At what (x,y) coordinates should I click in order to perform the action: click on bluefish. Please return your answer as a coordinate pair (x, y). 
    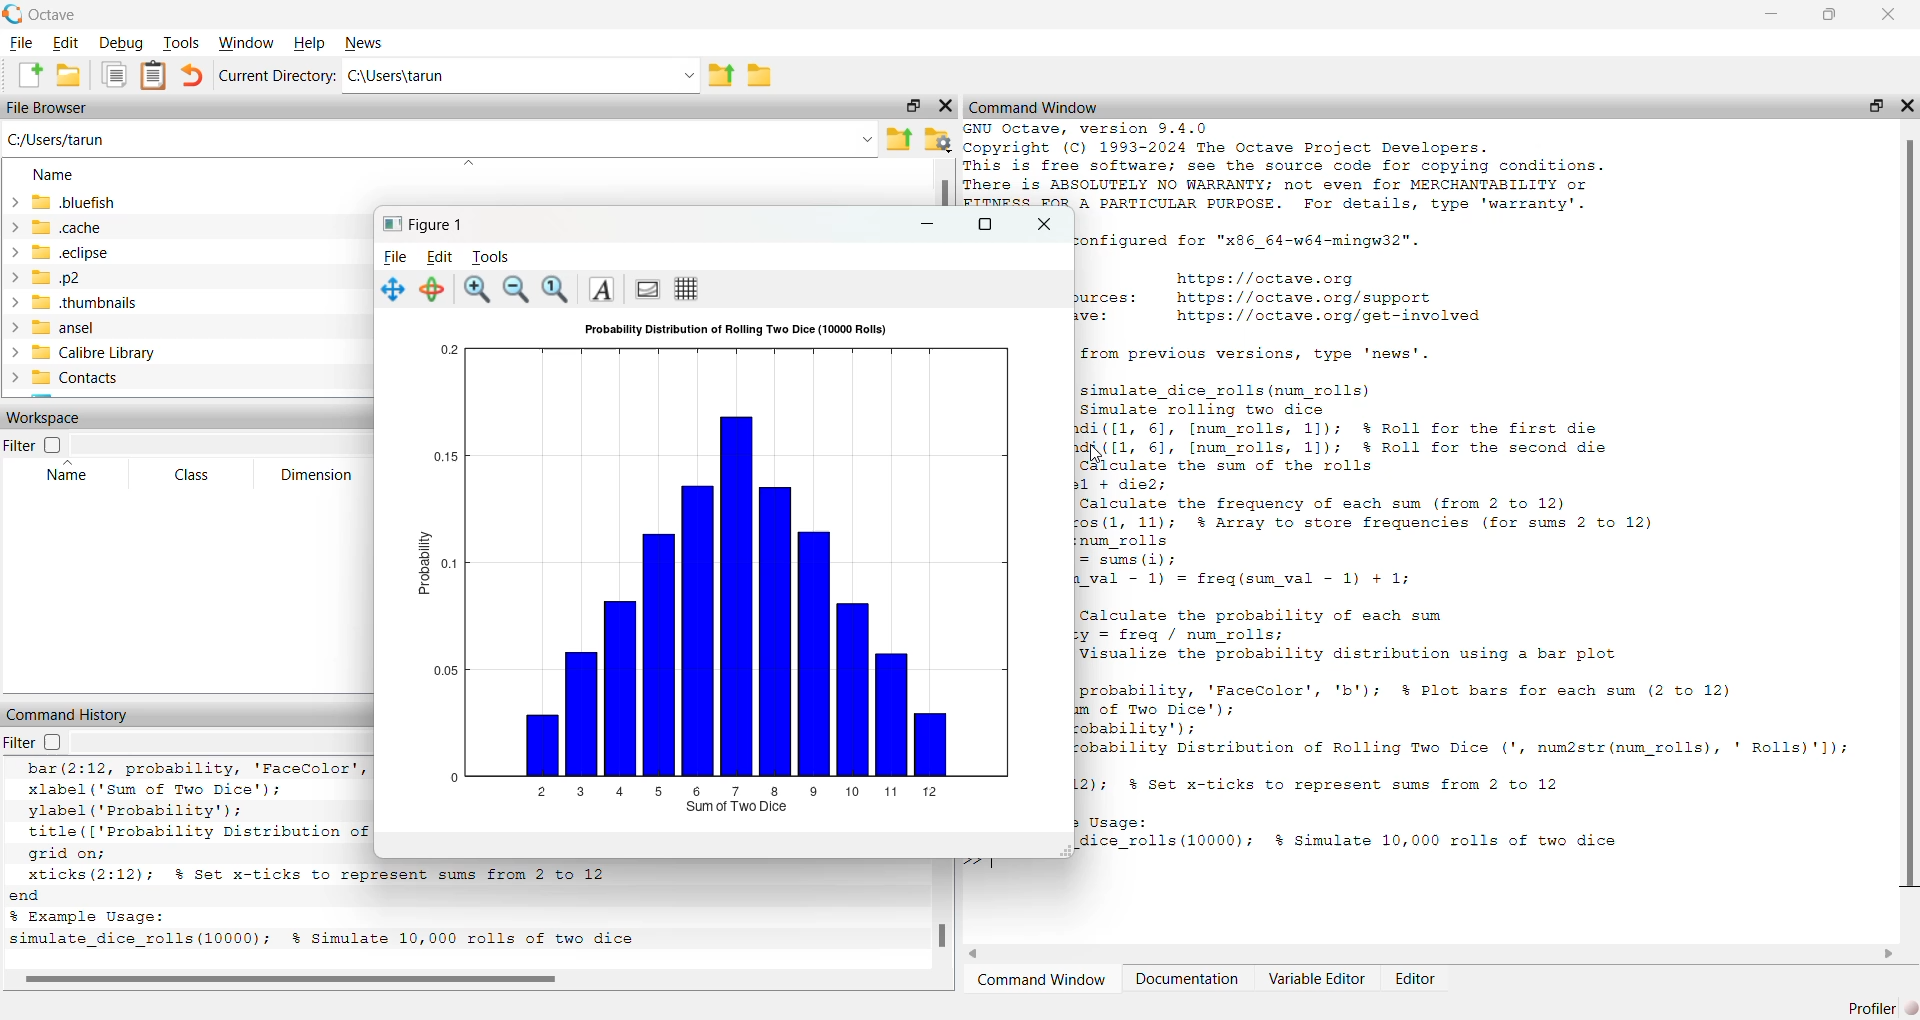
    Looking at the image, I should click on (70, 201).